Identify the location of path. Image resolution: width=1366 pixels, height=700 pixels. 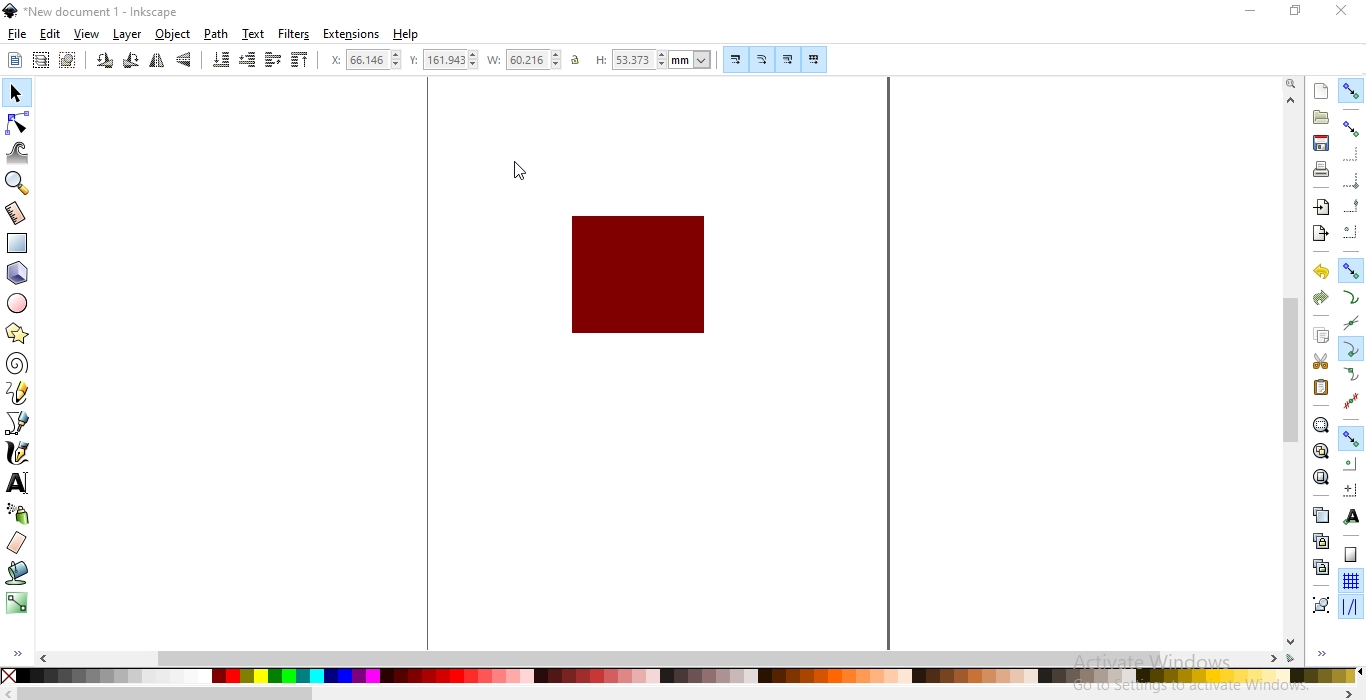
(216, 34).